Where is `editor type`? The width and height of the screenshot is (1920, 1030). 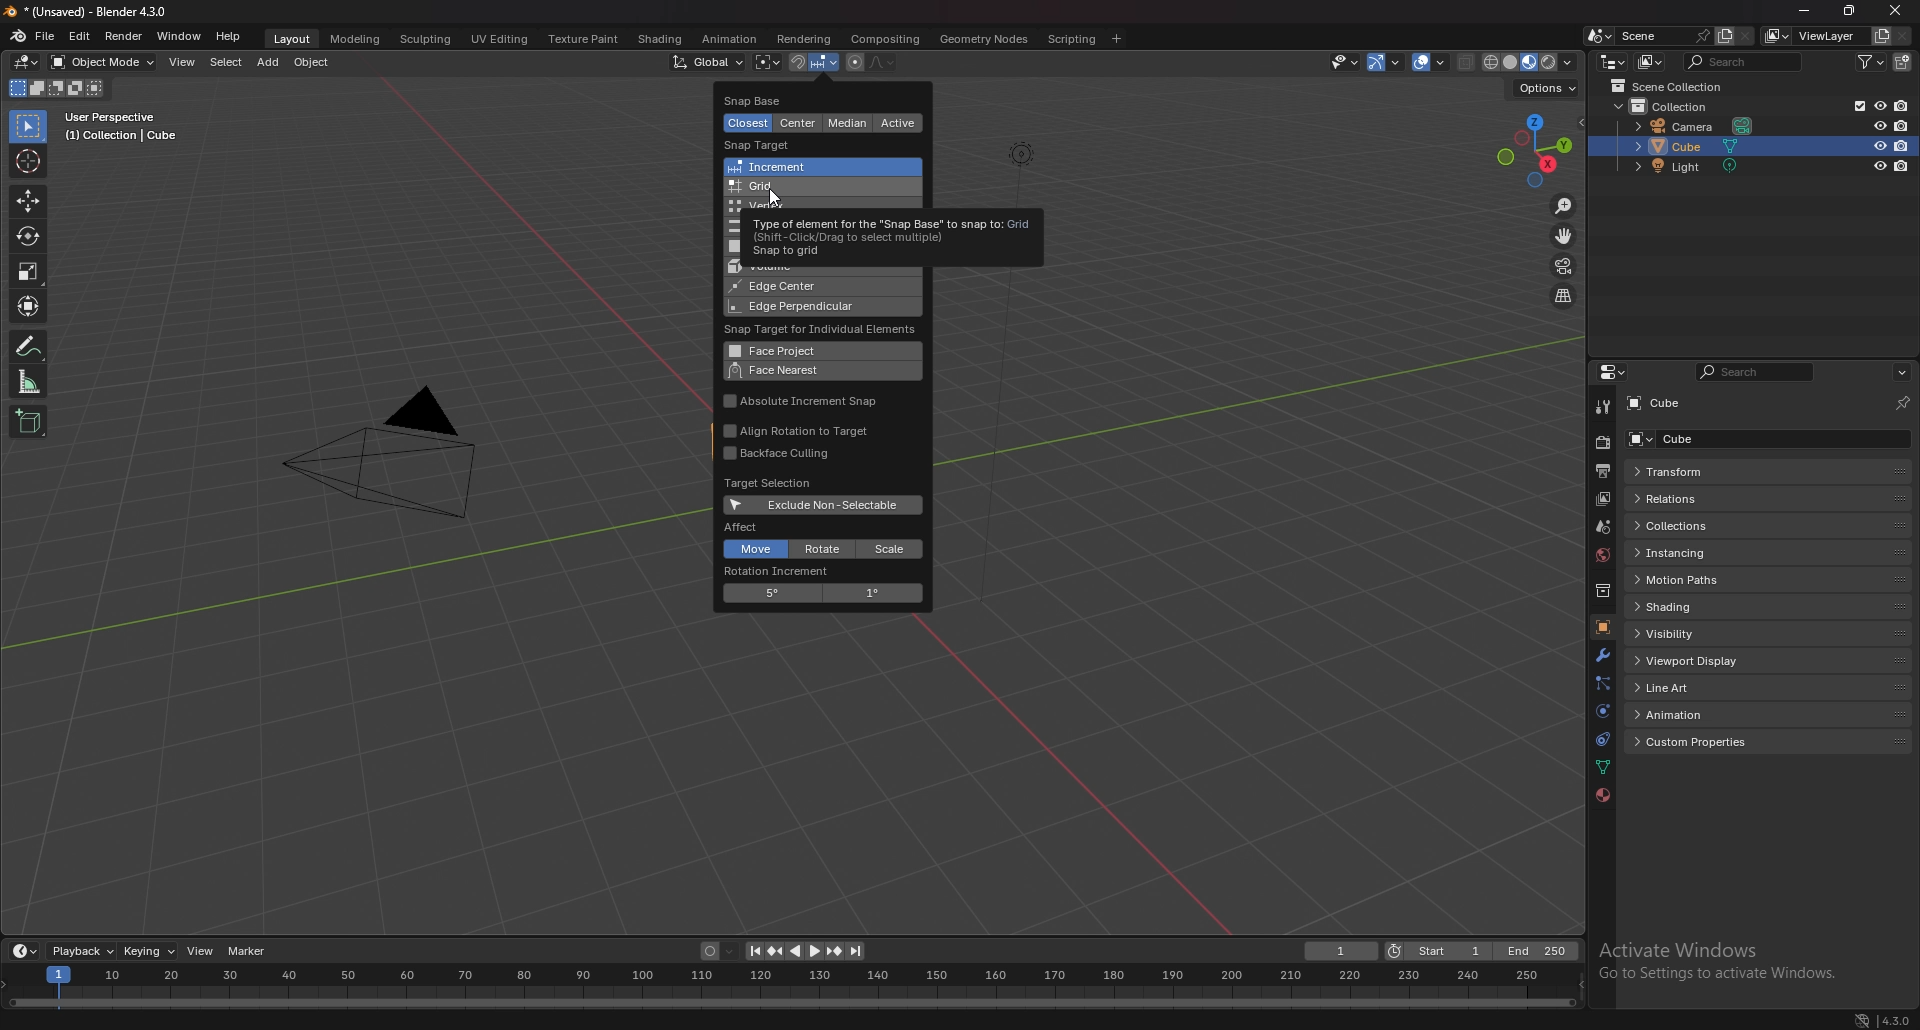
editor type is located at coordinates (1614, 372).